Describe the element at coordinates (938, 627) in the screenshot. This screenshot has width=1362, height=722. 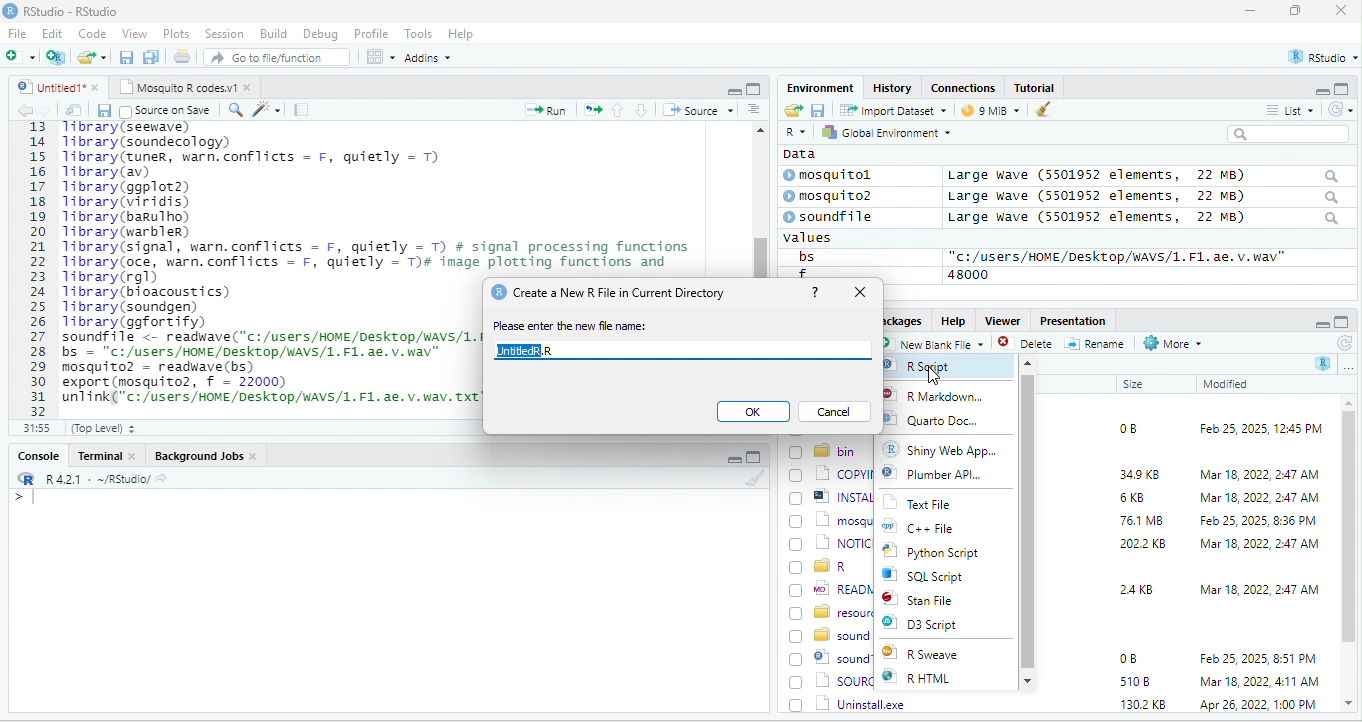
I see `D3 Script` at that location.